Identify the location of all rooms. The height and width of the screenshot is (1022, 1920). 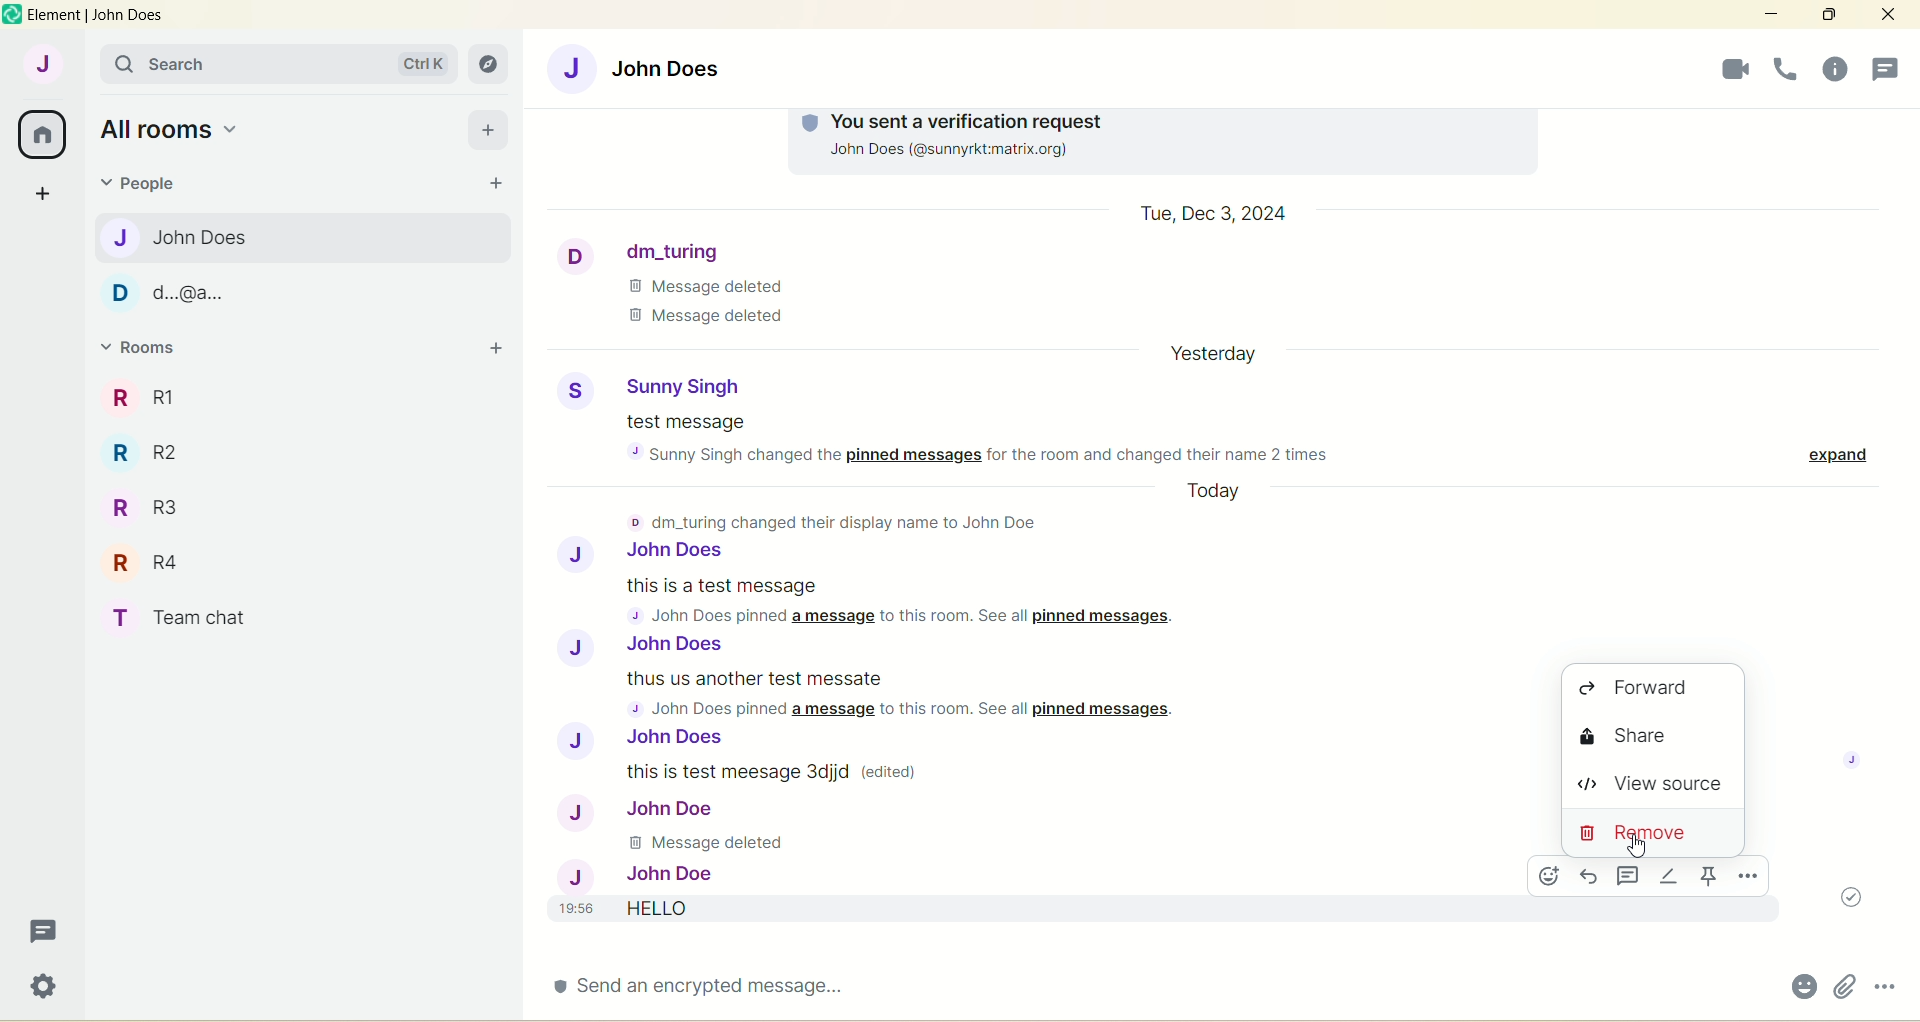
(44, 133).